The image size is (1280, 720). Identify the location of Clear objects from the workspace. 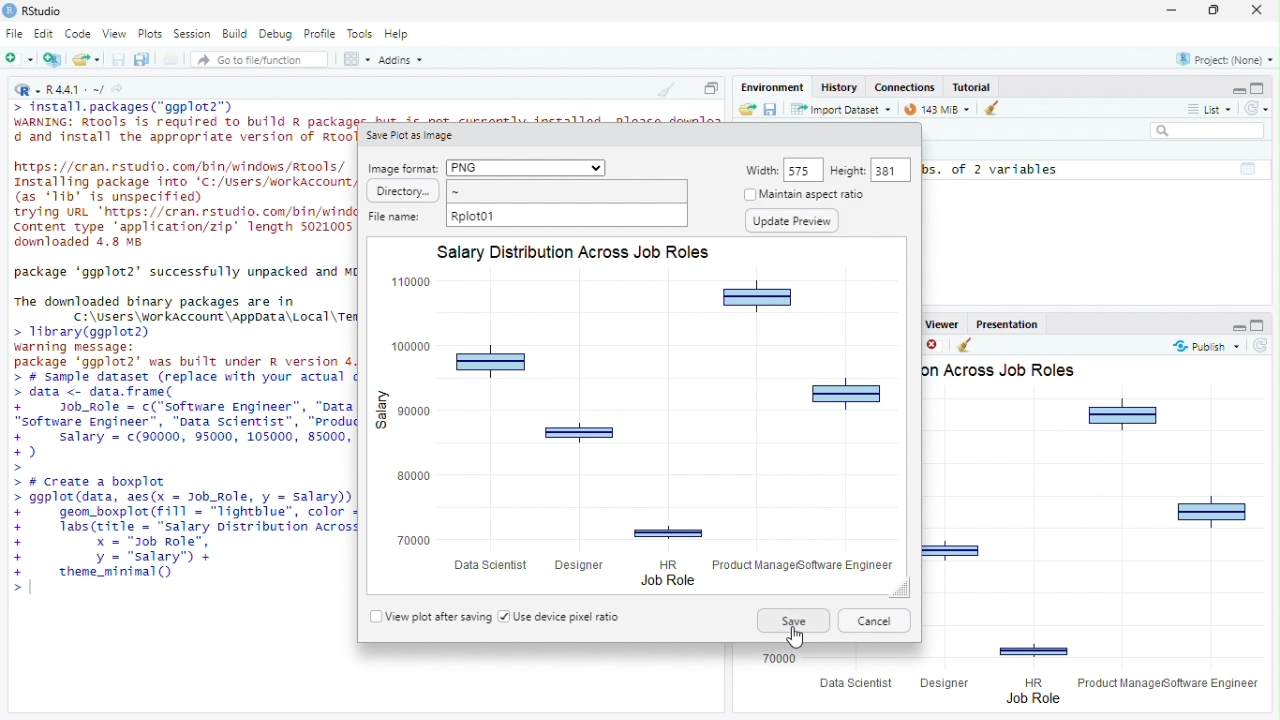
(994, 109).